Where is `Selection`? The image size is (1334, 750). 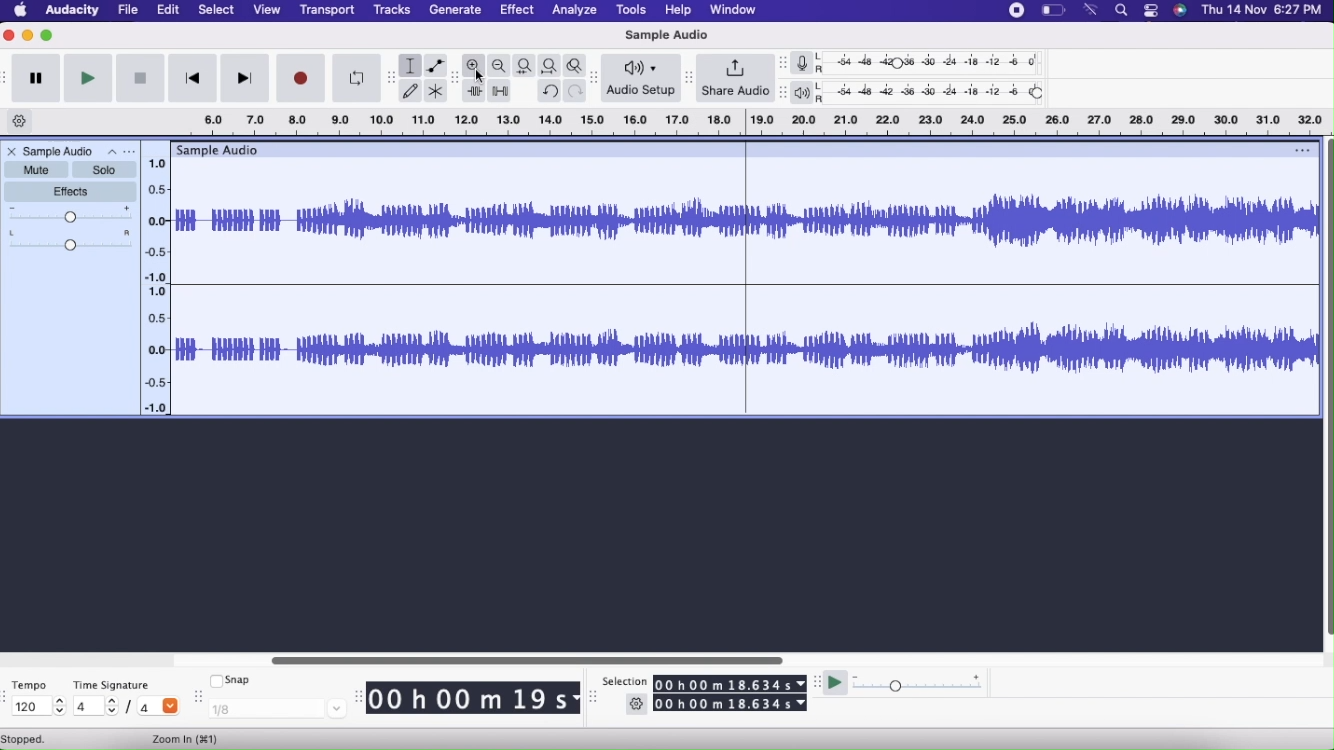
Selection is located at coordinates (626, 679).